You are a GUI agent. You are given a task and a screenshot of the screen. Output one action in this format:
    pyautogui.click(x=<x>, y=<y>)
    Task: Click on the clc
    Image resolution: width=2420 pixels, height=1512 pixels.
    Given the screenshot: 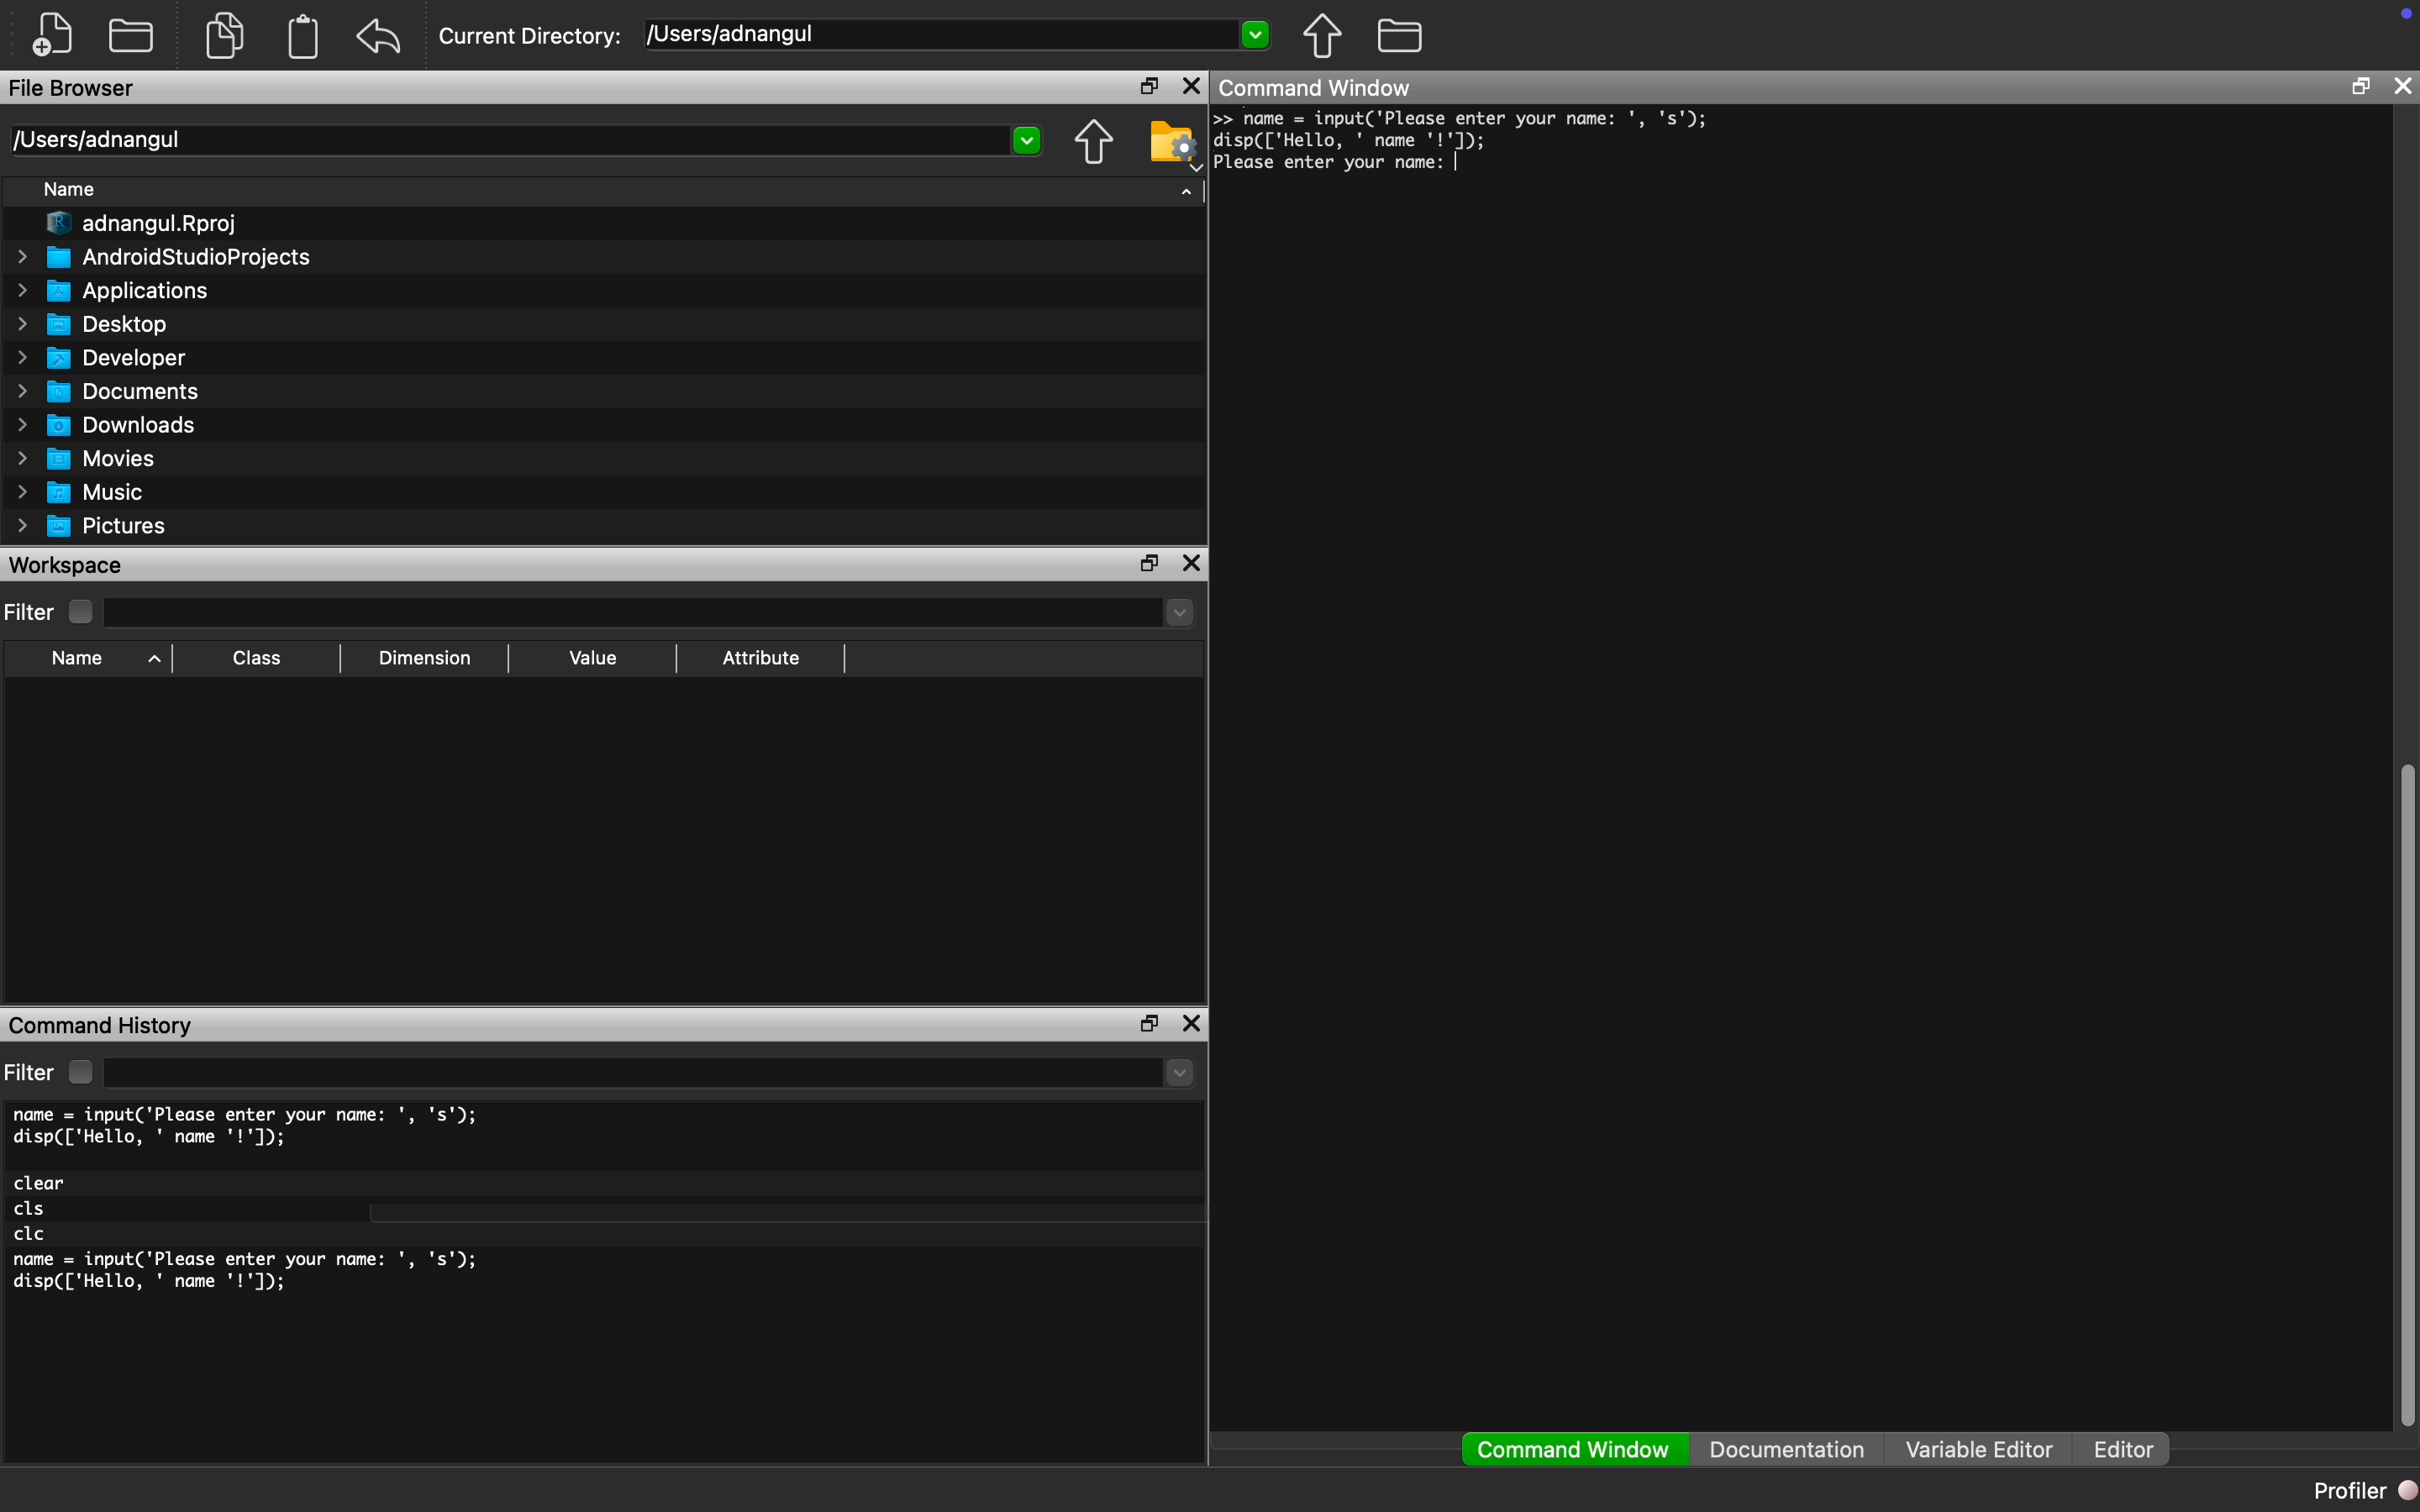 What is the action you would take?
    pyautogui.click(x=32, y=1235)
    